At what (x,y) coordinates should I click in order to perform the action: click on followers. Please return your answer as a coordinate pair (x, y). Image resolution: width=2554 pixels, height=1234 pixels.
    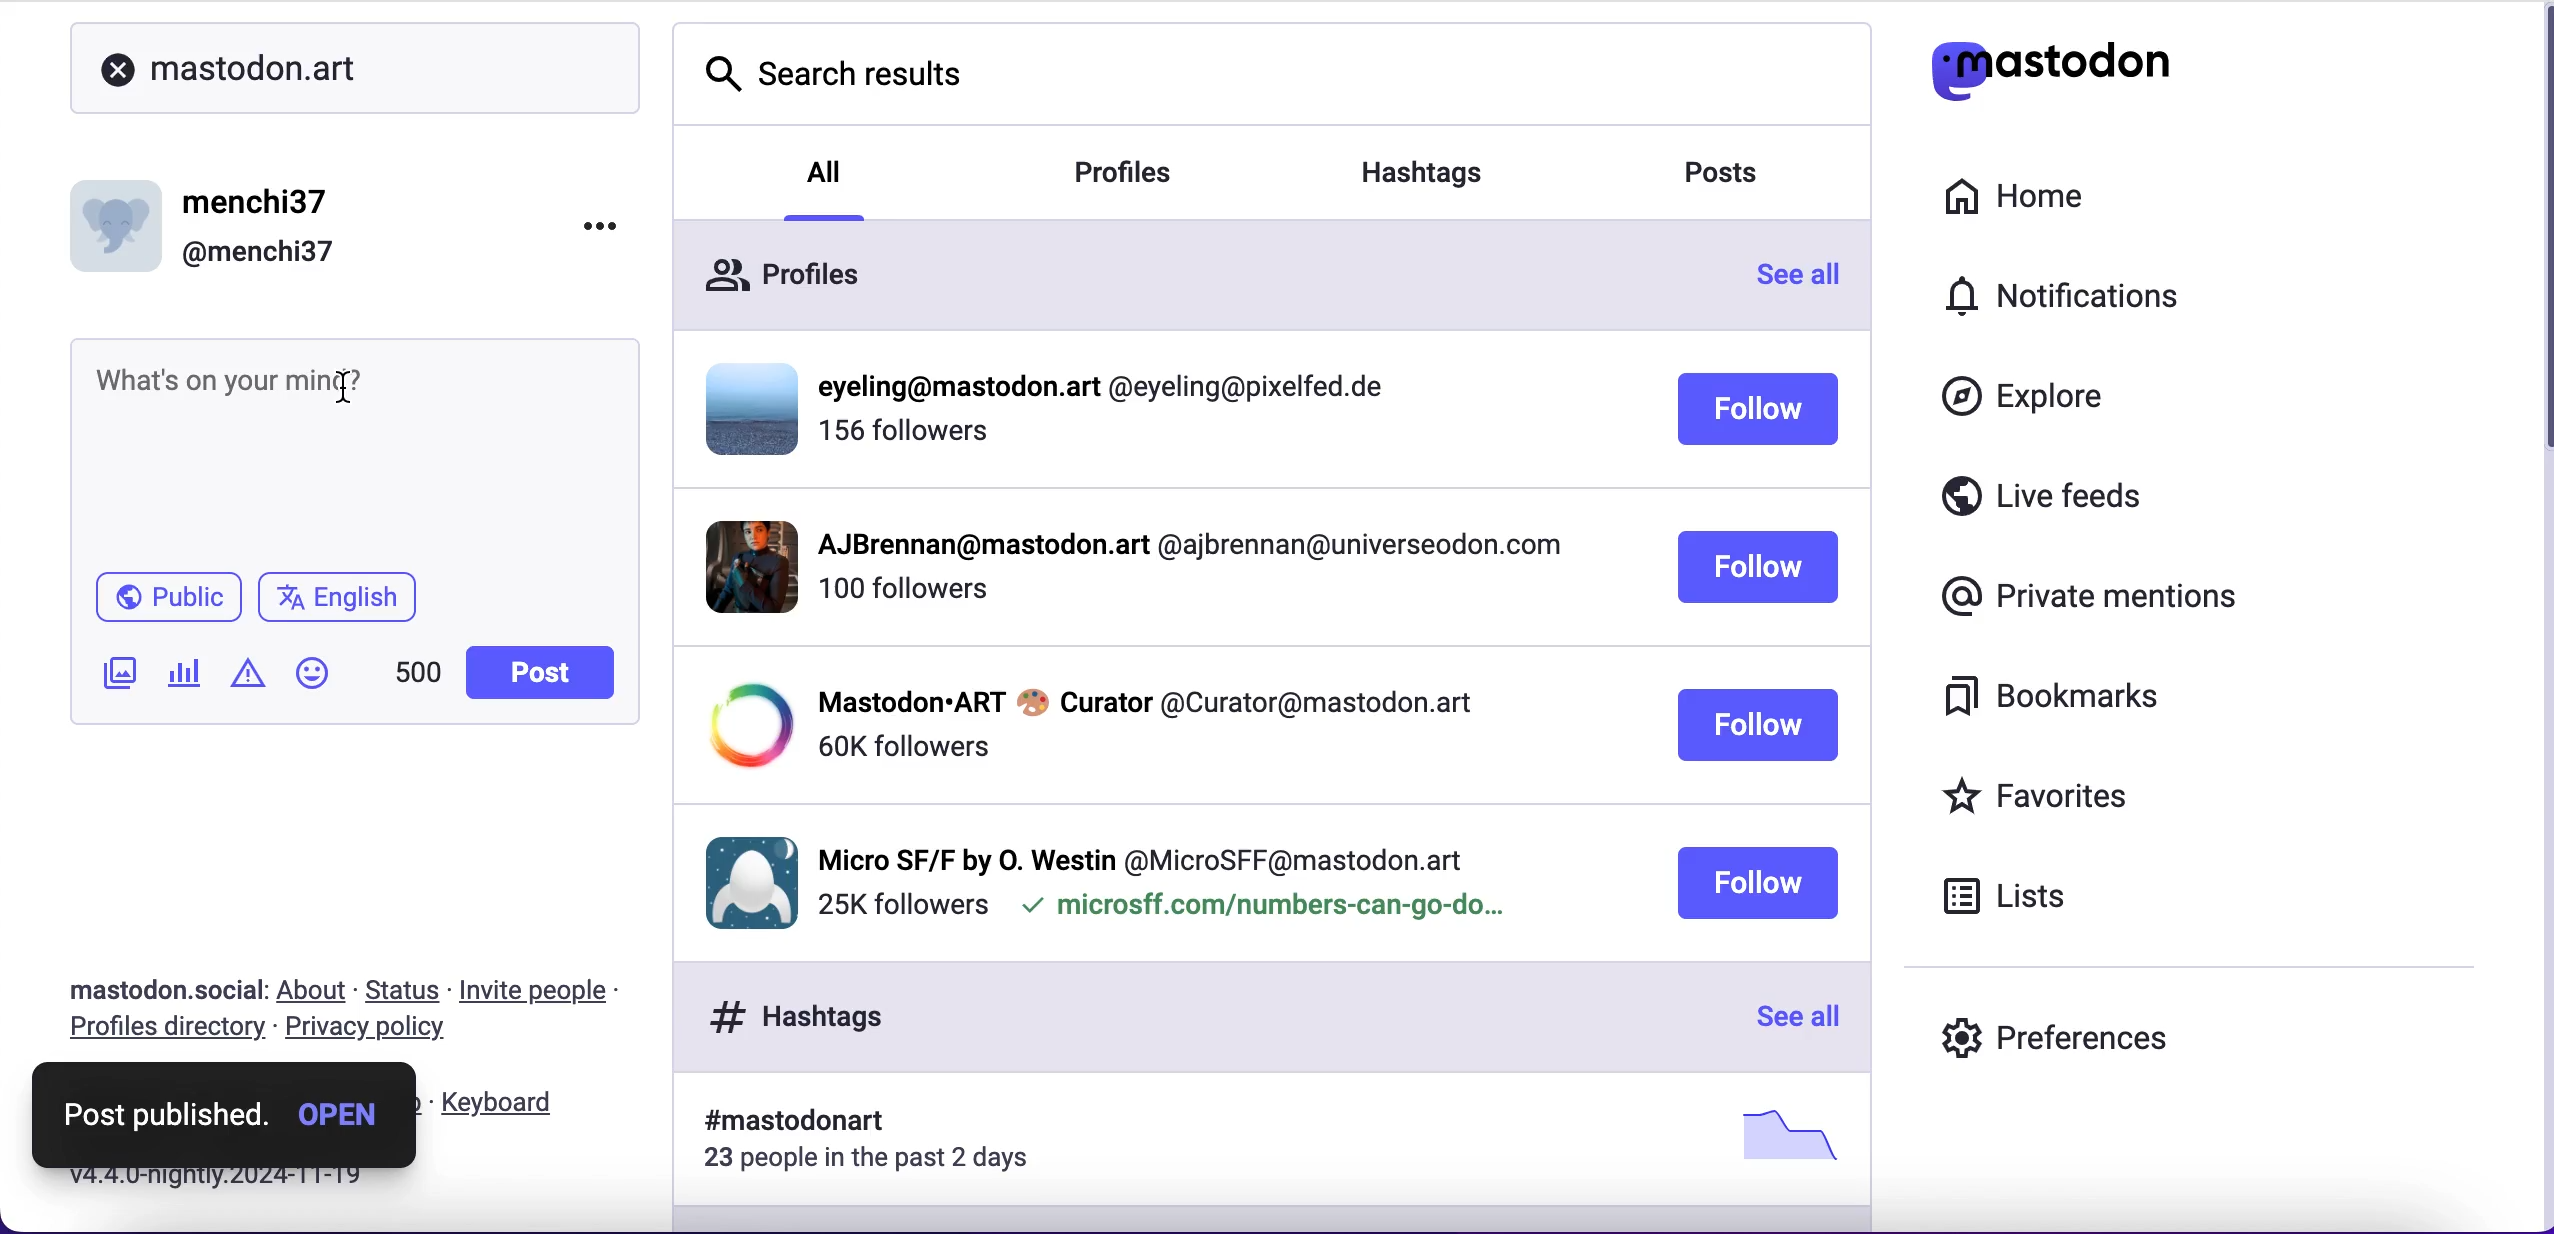
    Looking at the image, I should click on (902, 599).